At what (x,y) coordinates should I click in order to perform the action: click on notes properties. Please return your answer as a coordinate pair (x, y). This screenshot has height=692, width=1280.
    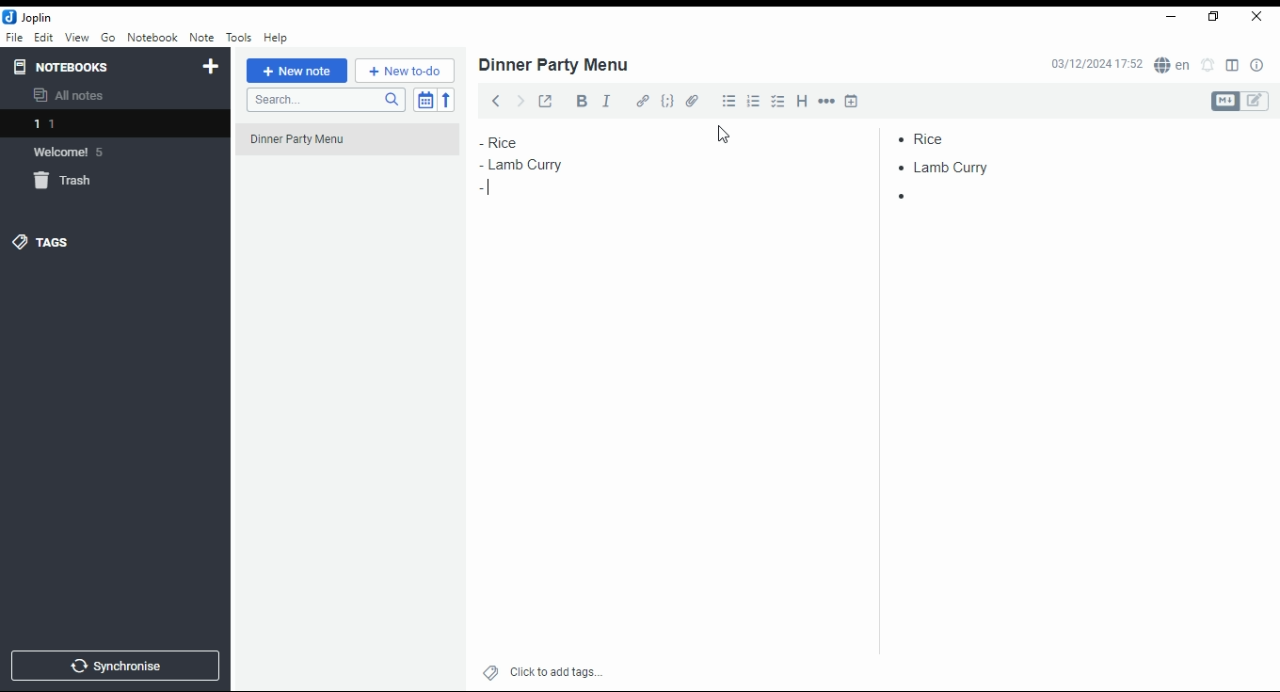
    Looking at the image, I should click on (1258, 65).